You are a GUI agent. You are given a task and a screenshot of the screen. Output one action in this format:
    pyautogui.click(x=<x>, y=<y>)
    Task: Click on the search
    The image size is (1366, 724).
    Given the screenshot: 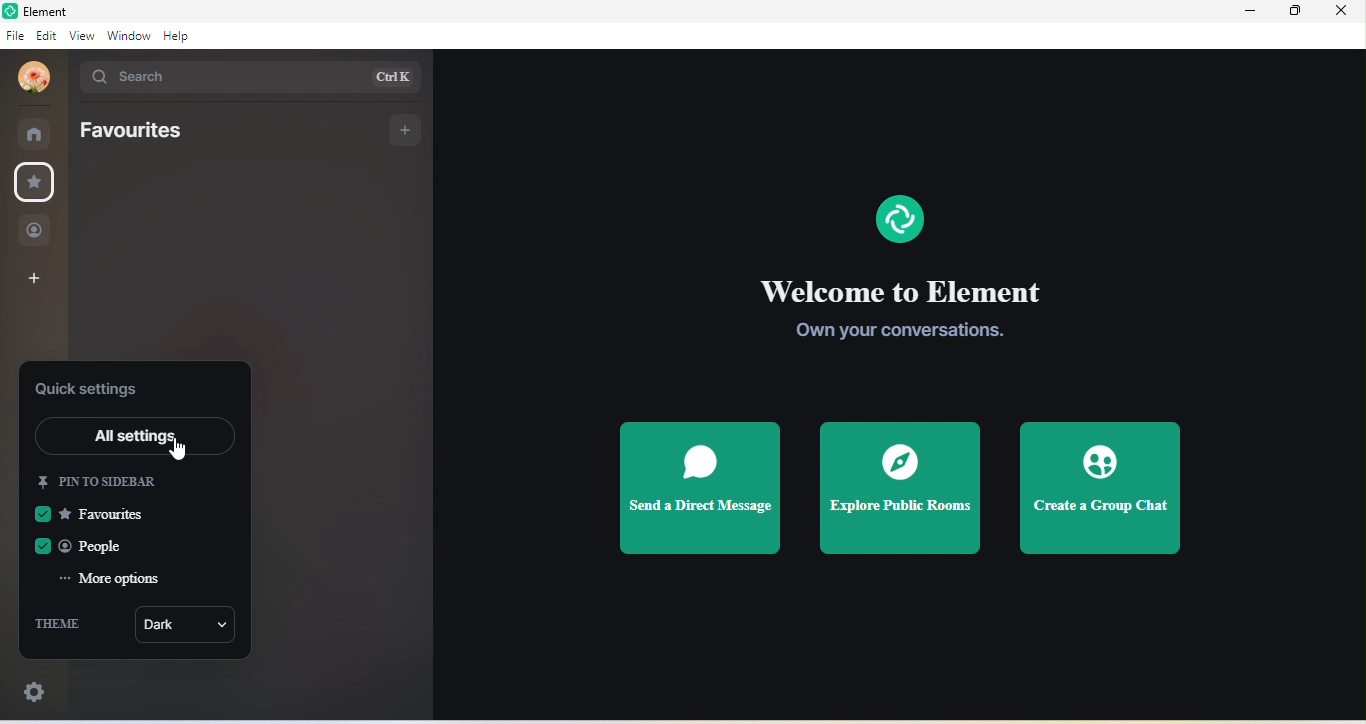 What is the action you would take?
    pyautogui.click(x=260, y=77)
    